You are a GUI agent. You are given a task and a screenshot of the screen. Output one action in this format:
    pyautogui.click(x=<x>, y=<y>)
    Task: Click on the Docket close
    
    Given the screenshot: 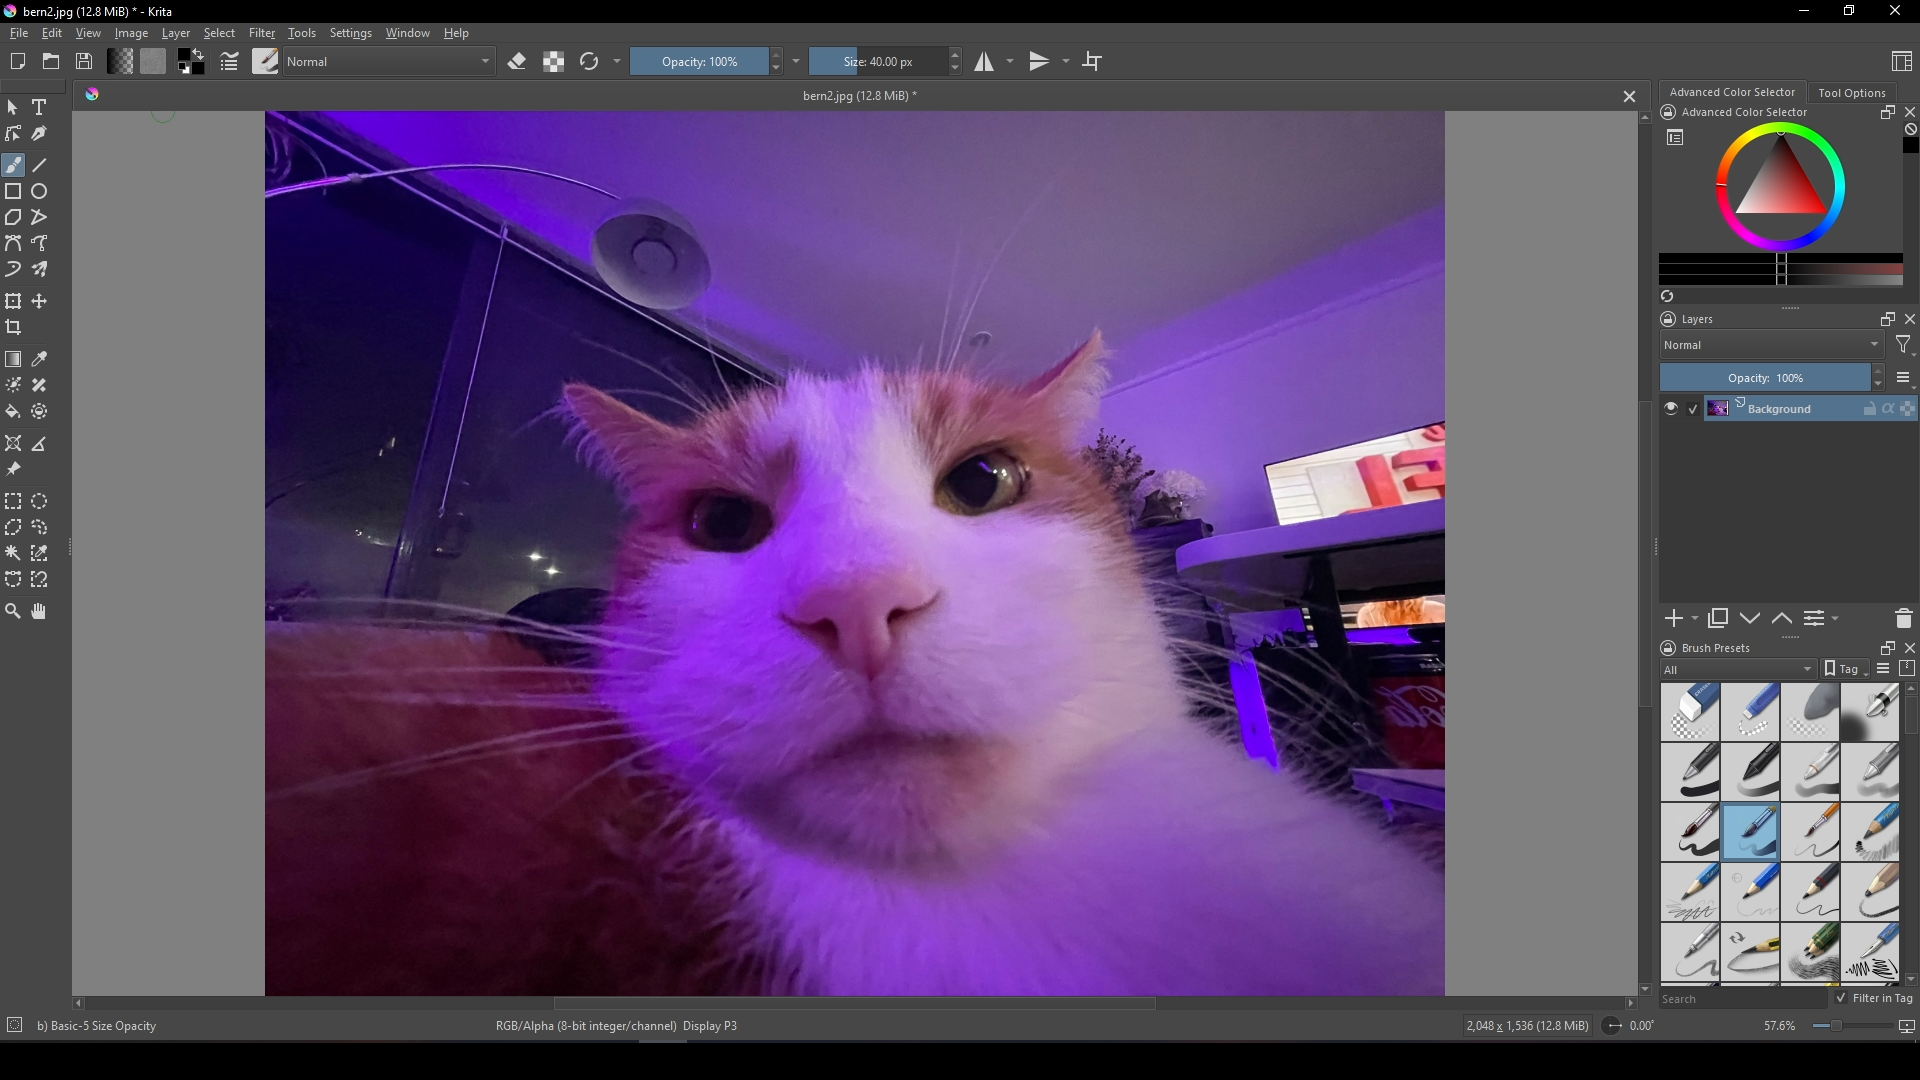 What is the action you would take?
    pyautogui.click(x=1908, y=319)
    